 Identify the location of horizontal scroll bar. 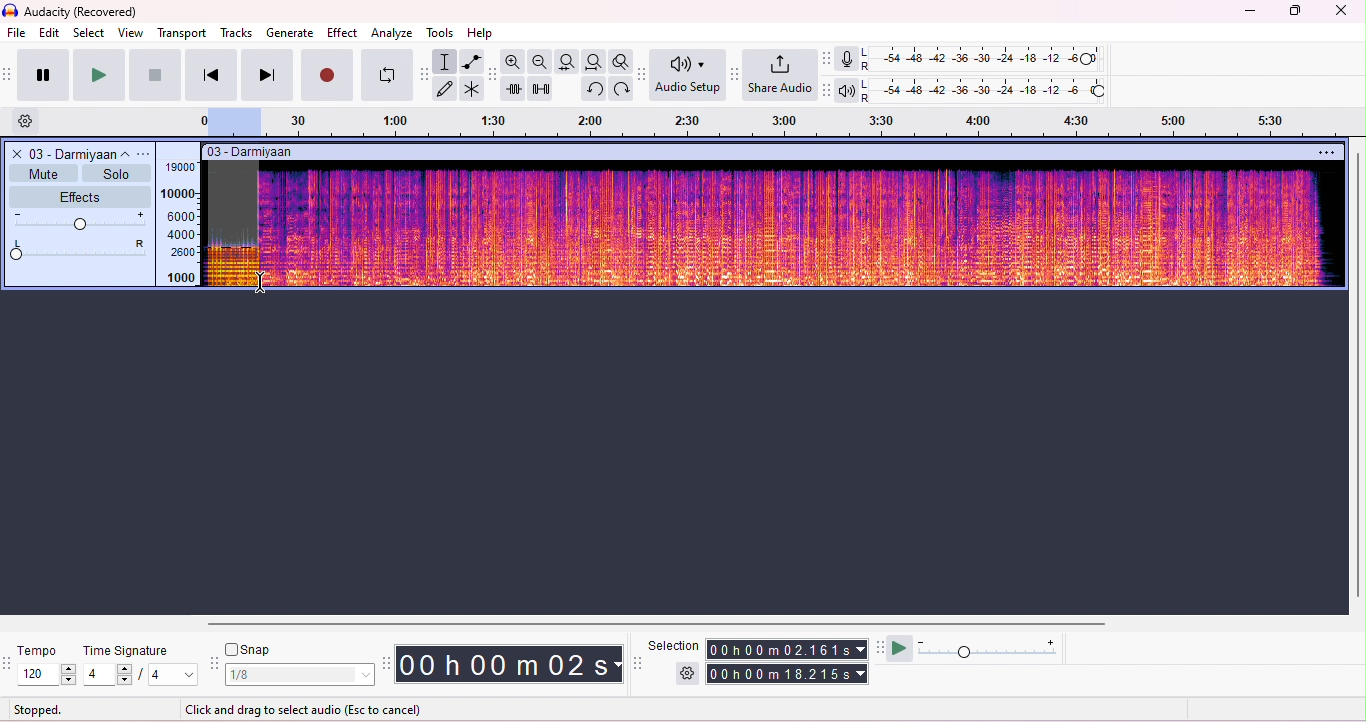
(664, 622).